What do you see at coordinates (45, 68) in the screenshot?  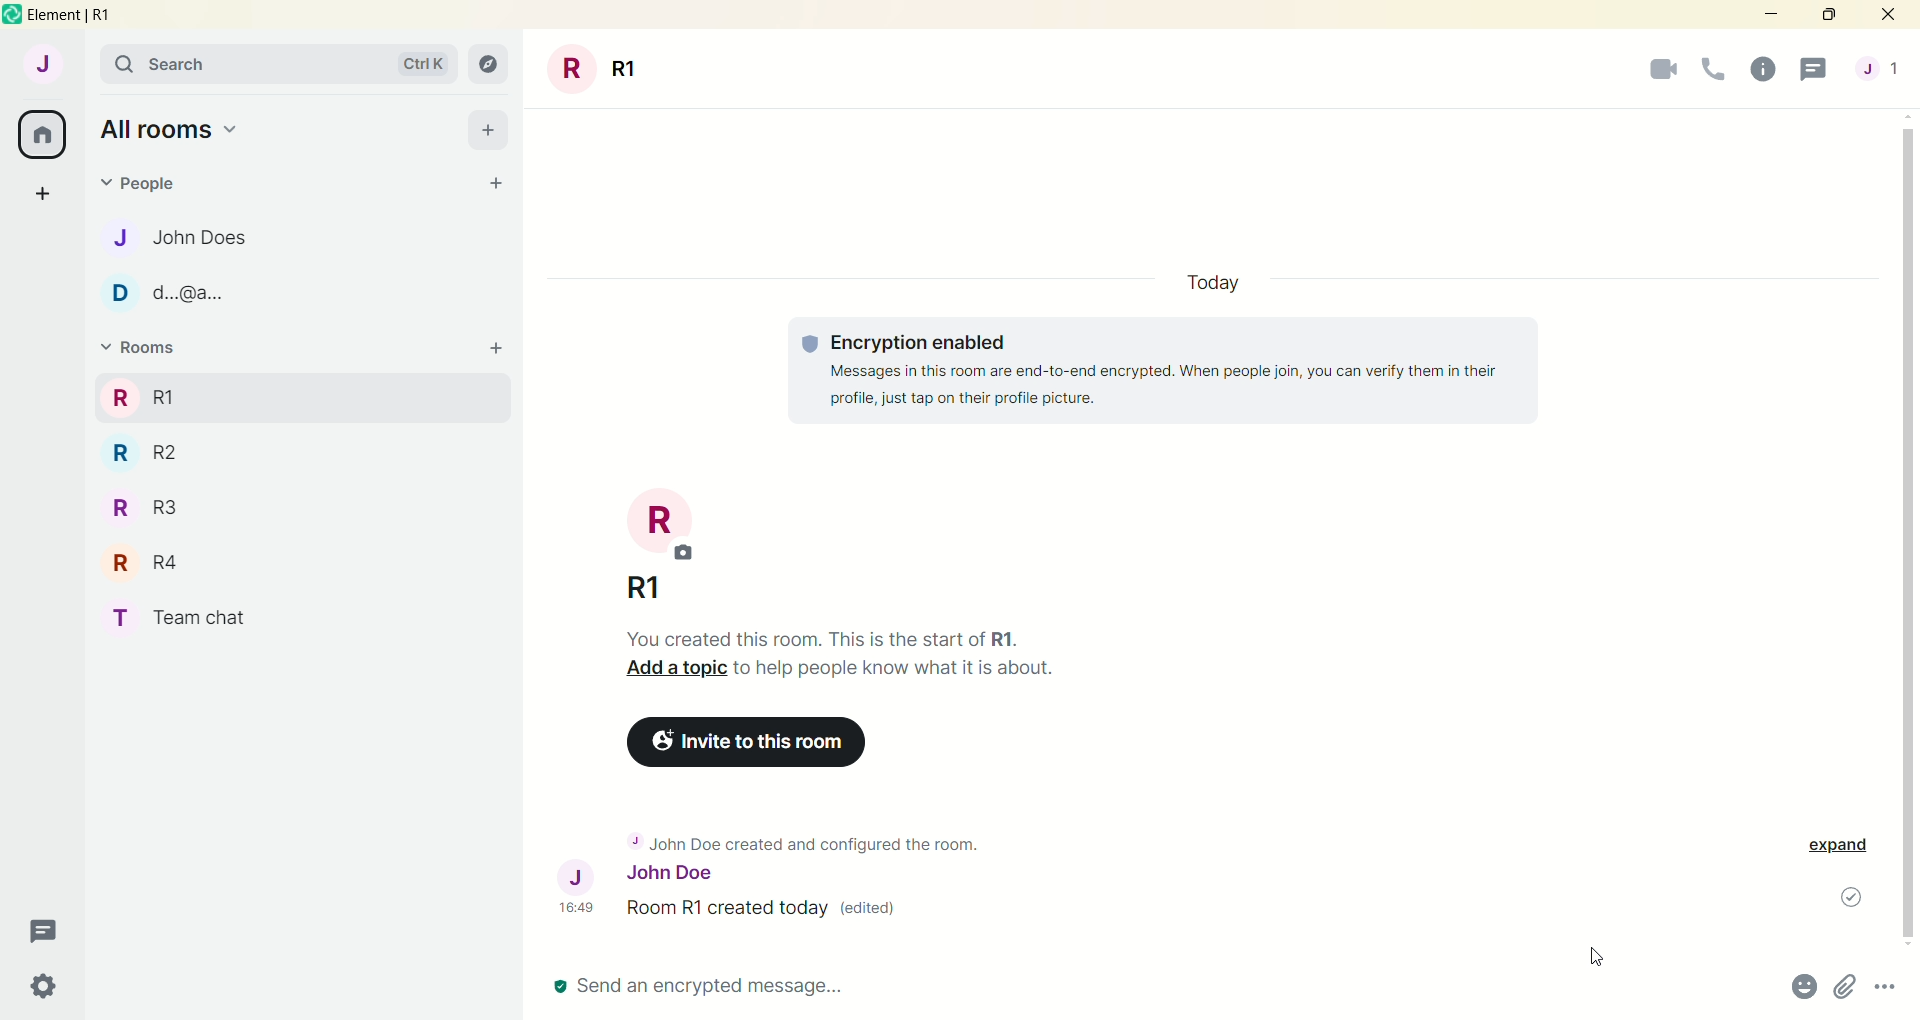 I see `account` at bounding box center [45, 68].